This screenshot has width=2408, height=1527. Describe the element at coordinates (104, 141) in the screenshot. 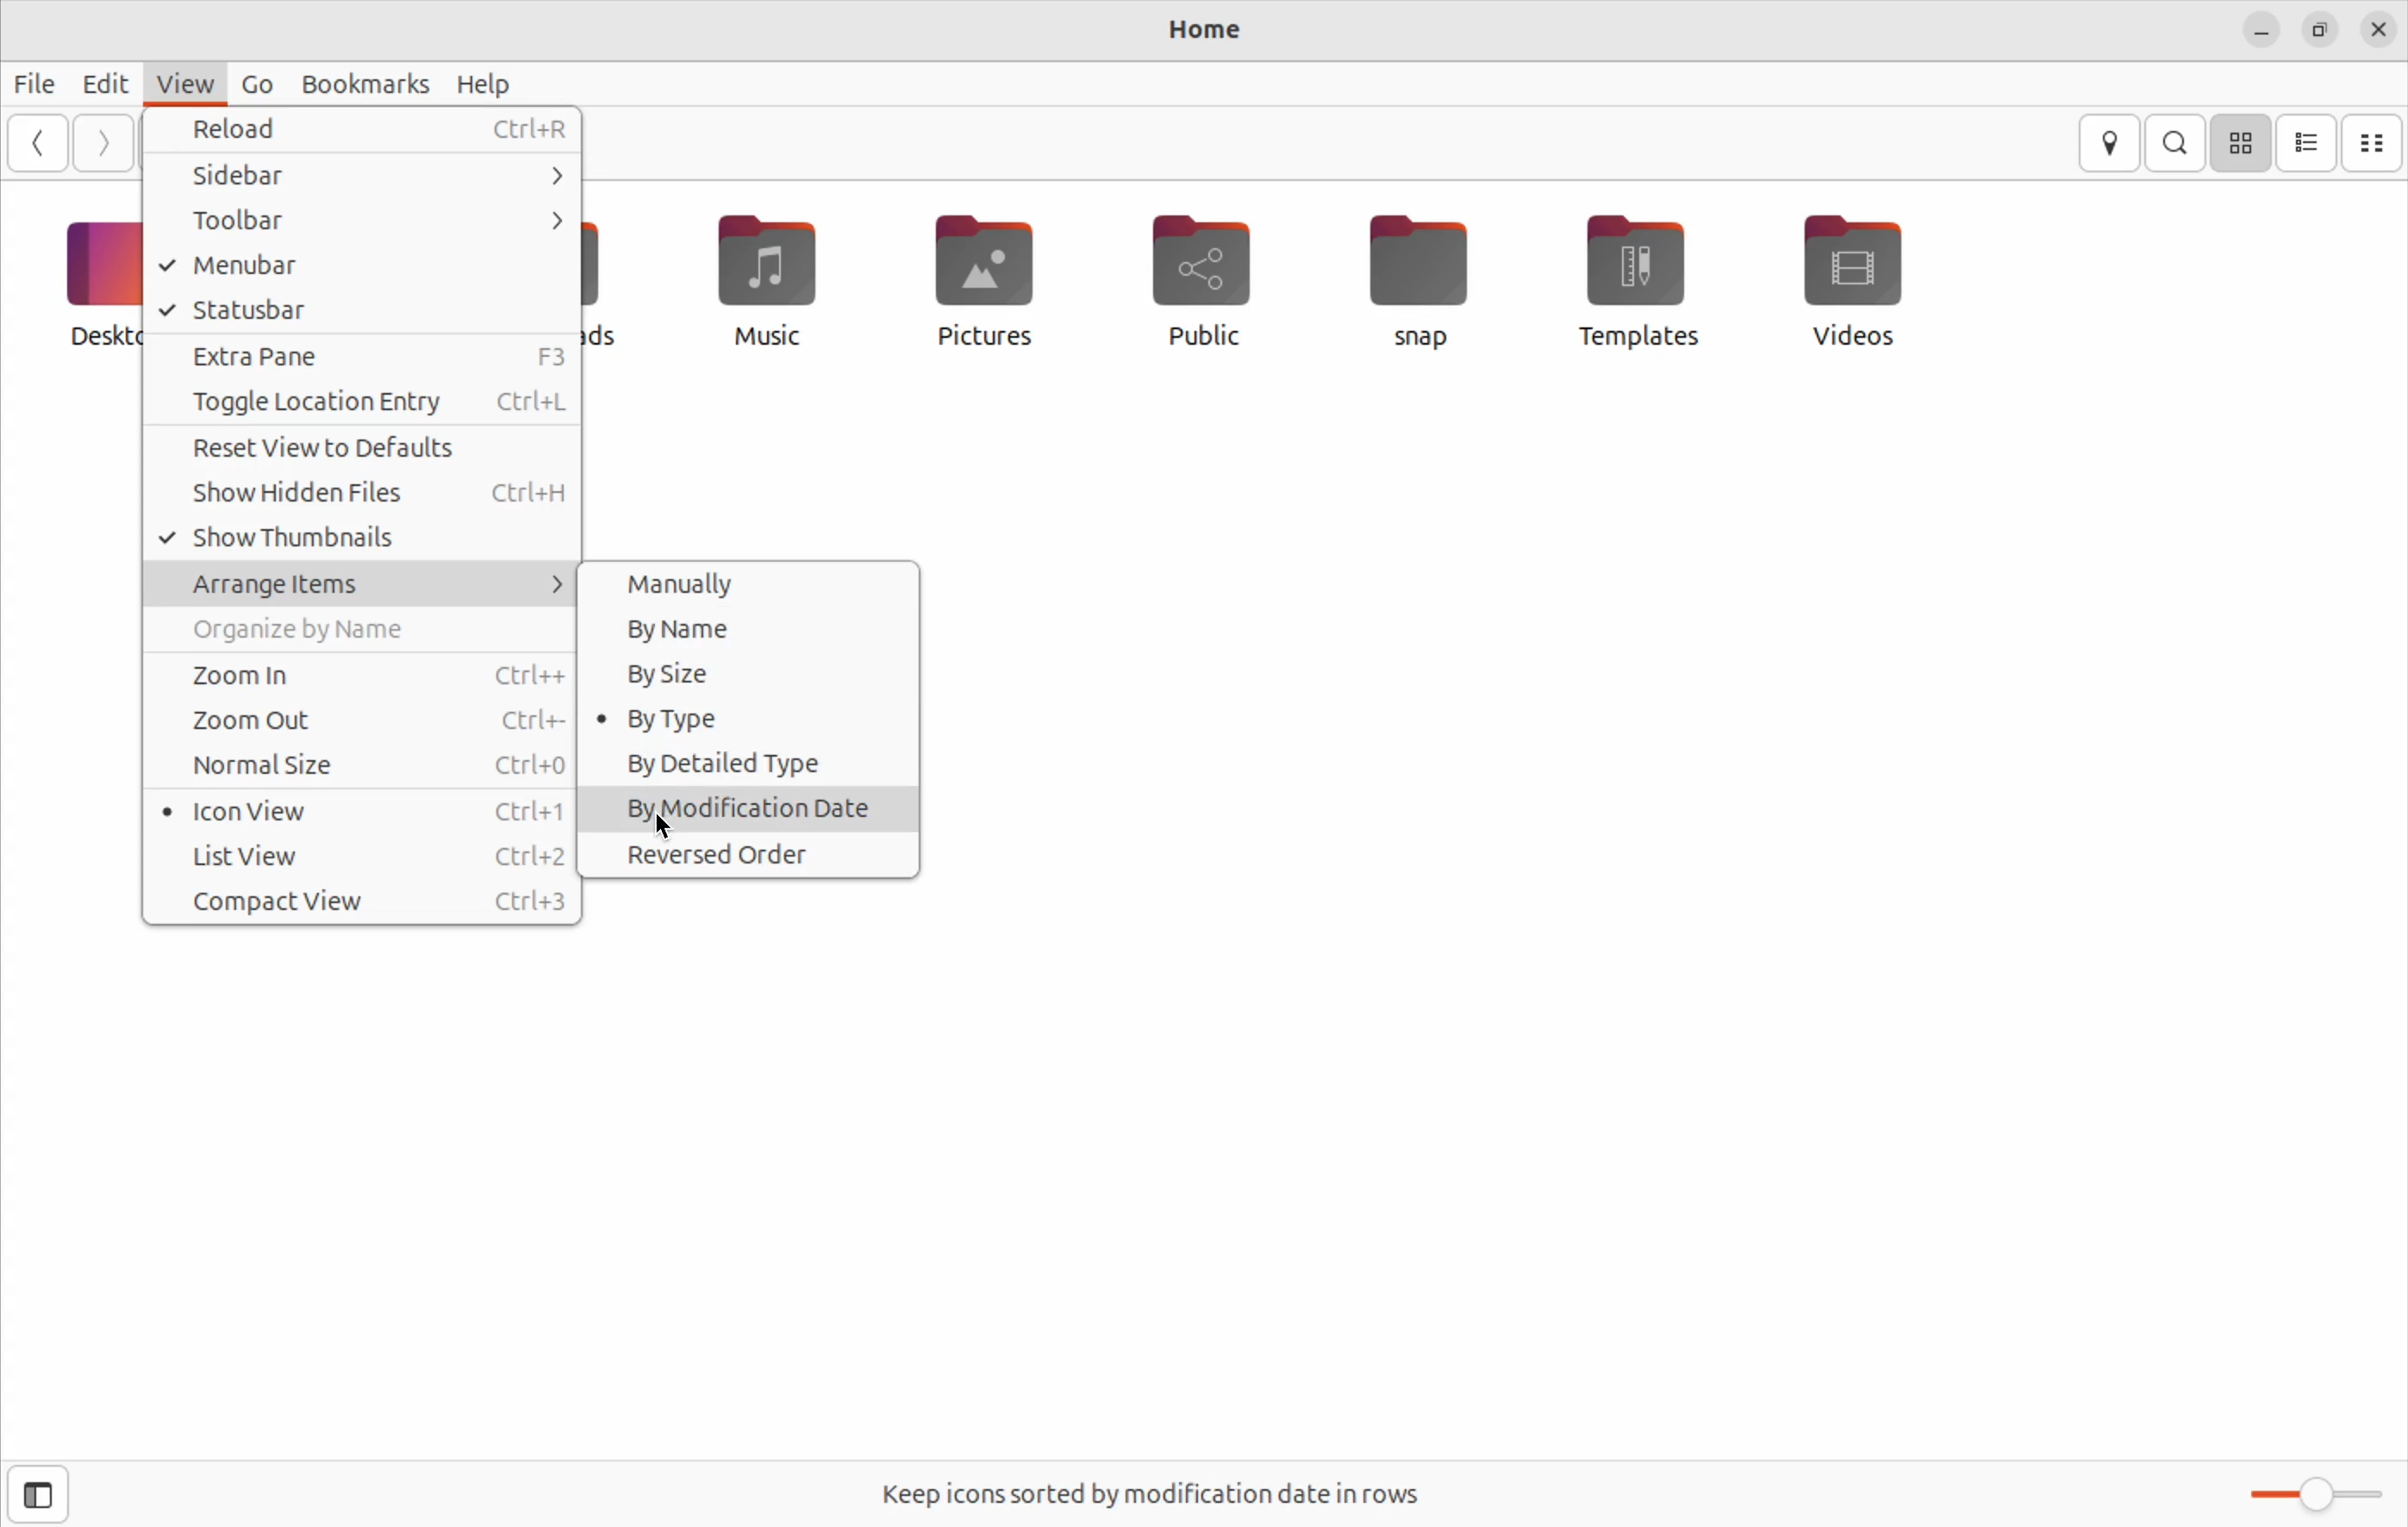

I see `Go next` at that location.